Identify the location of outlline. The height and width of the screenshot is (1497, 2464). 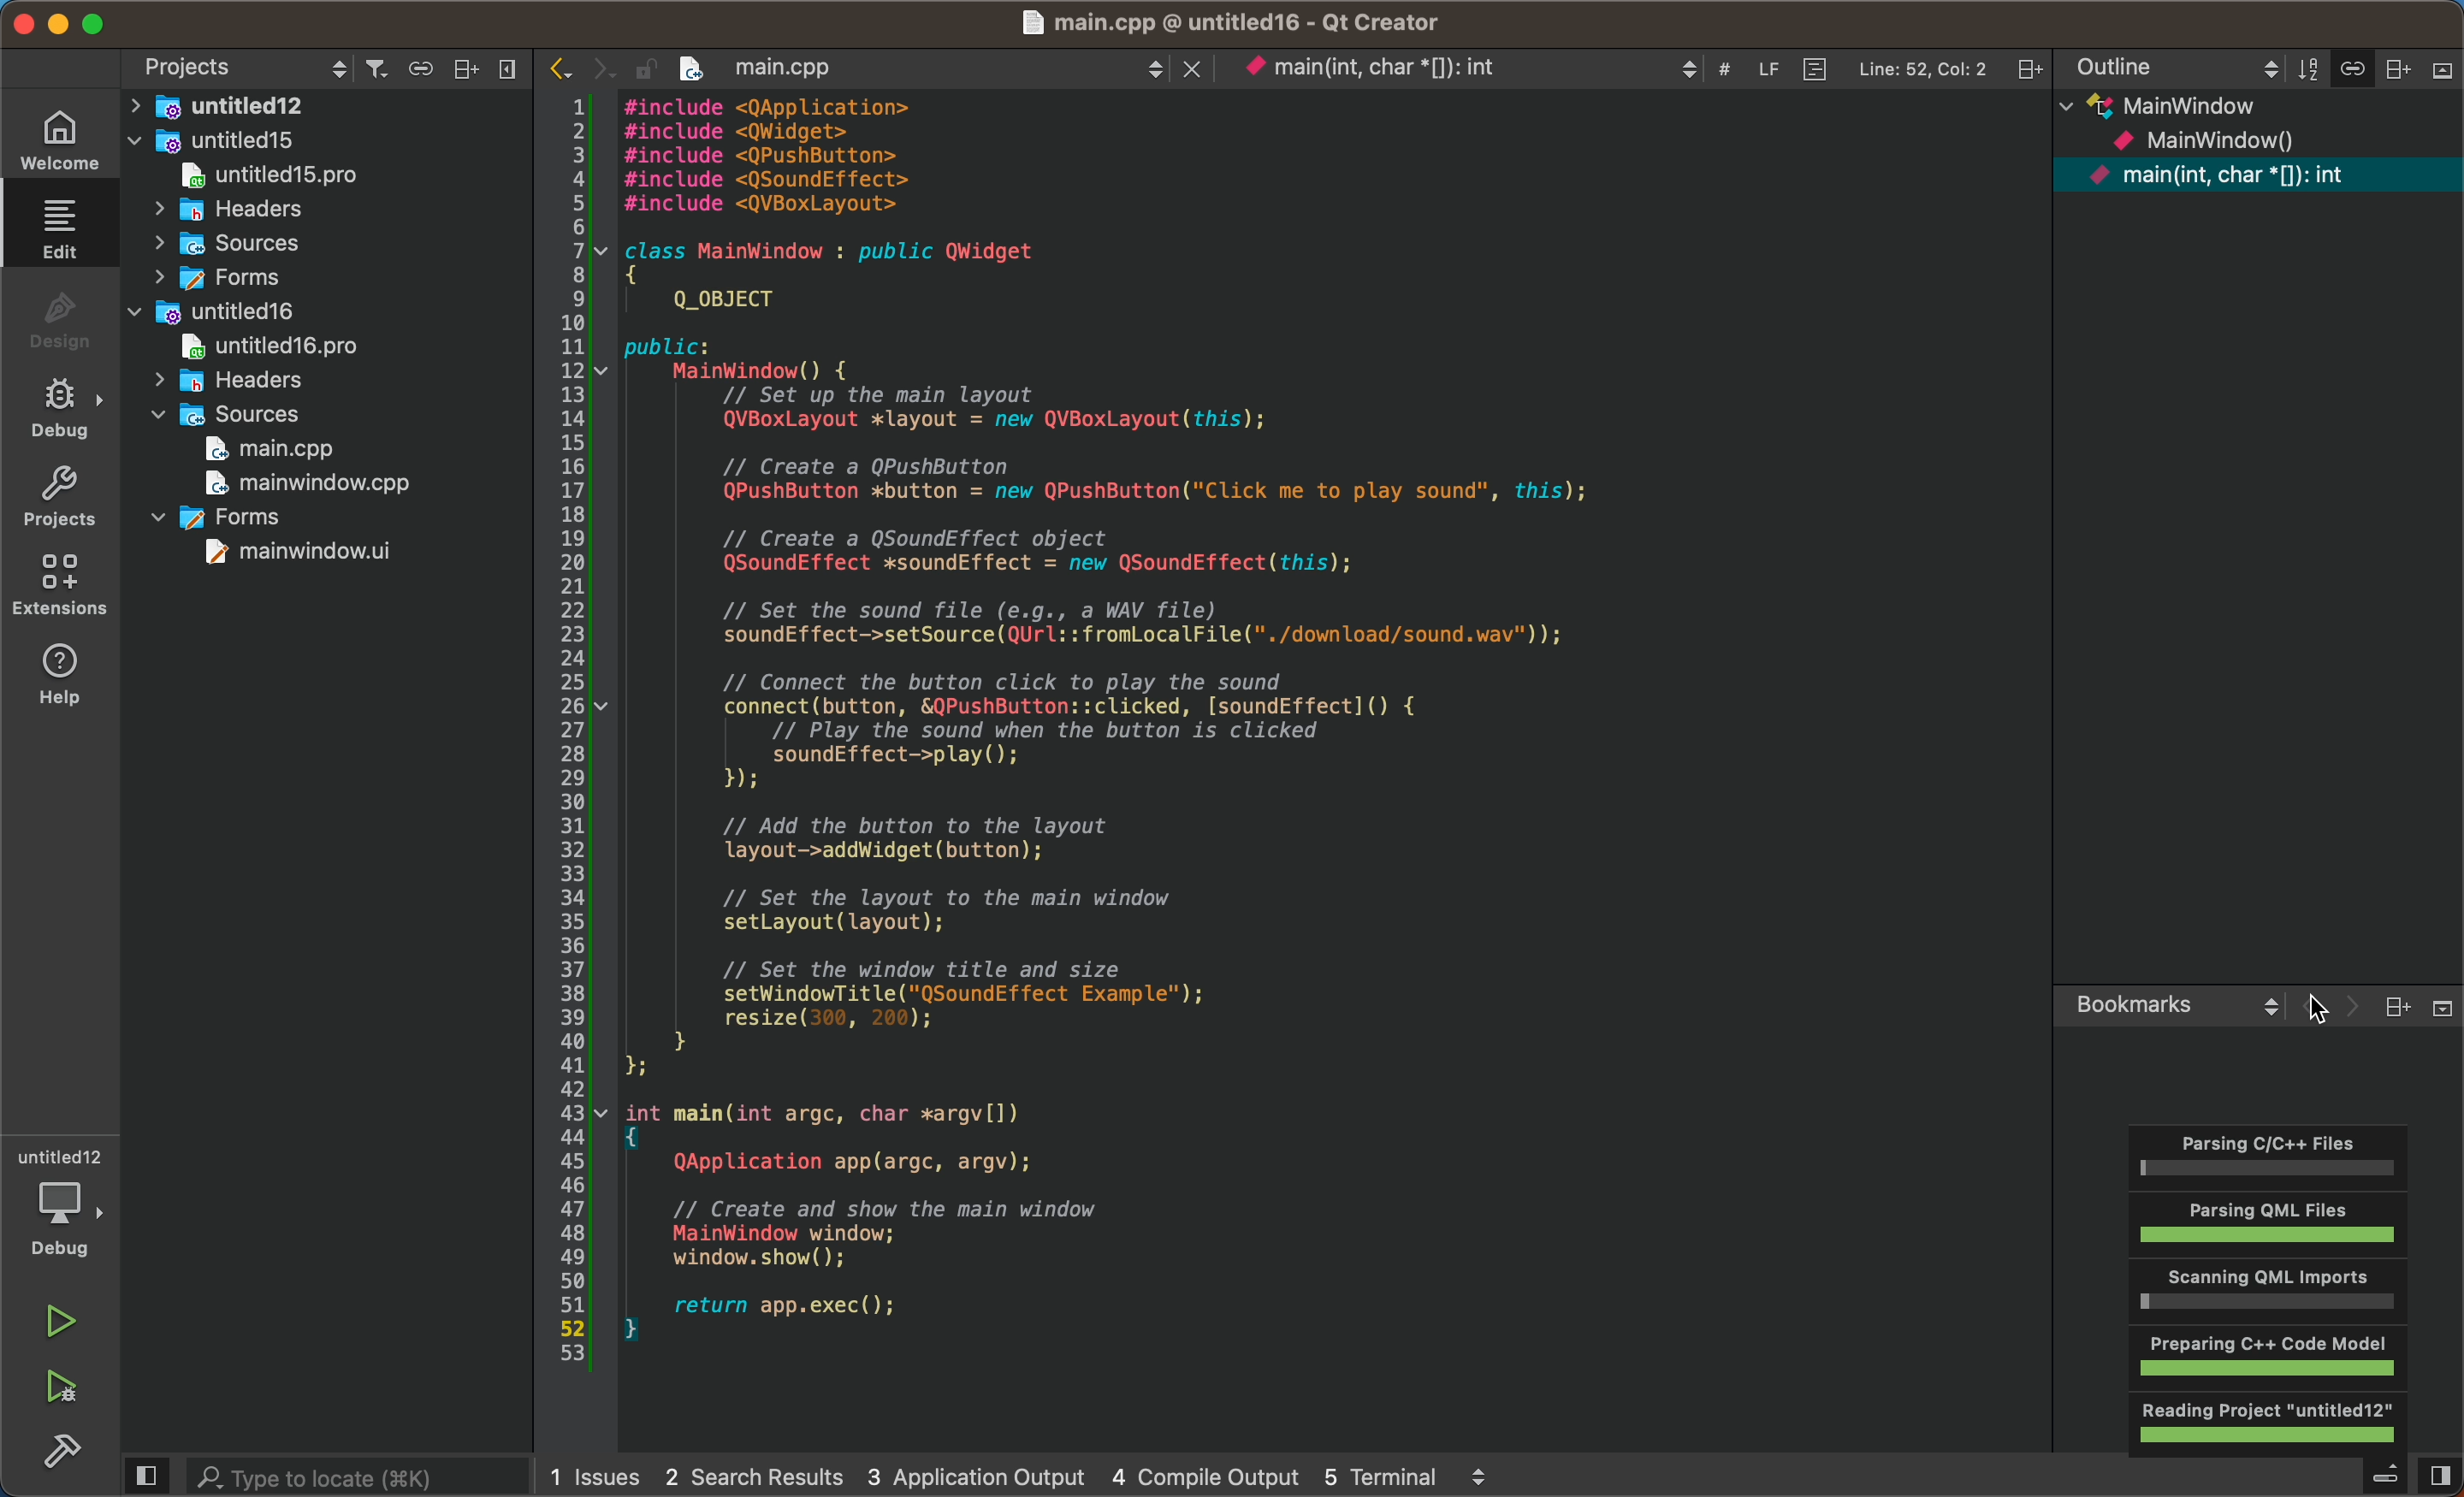
(2264, 290).